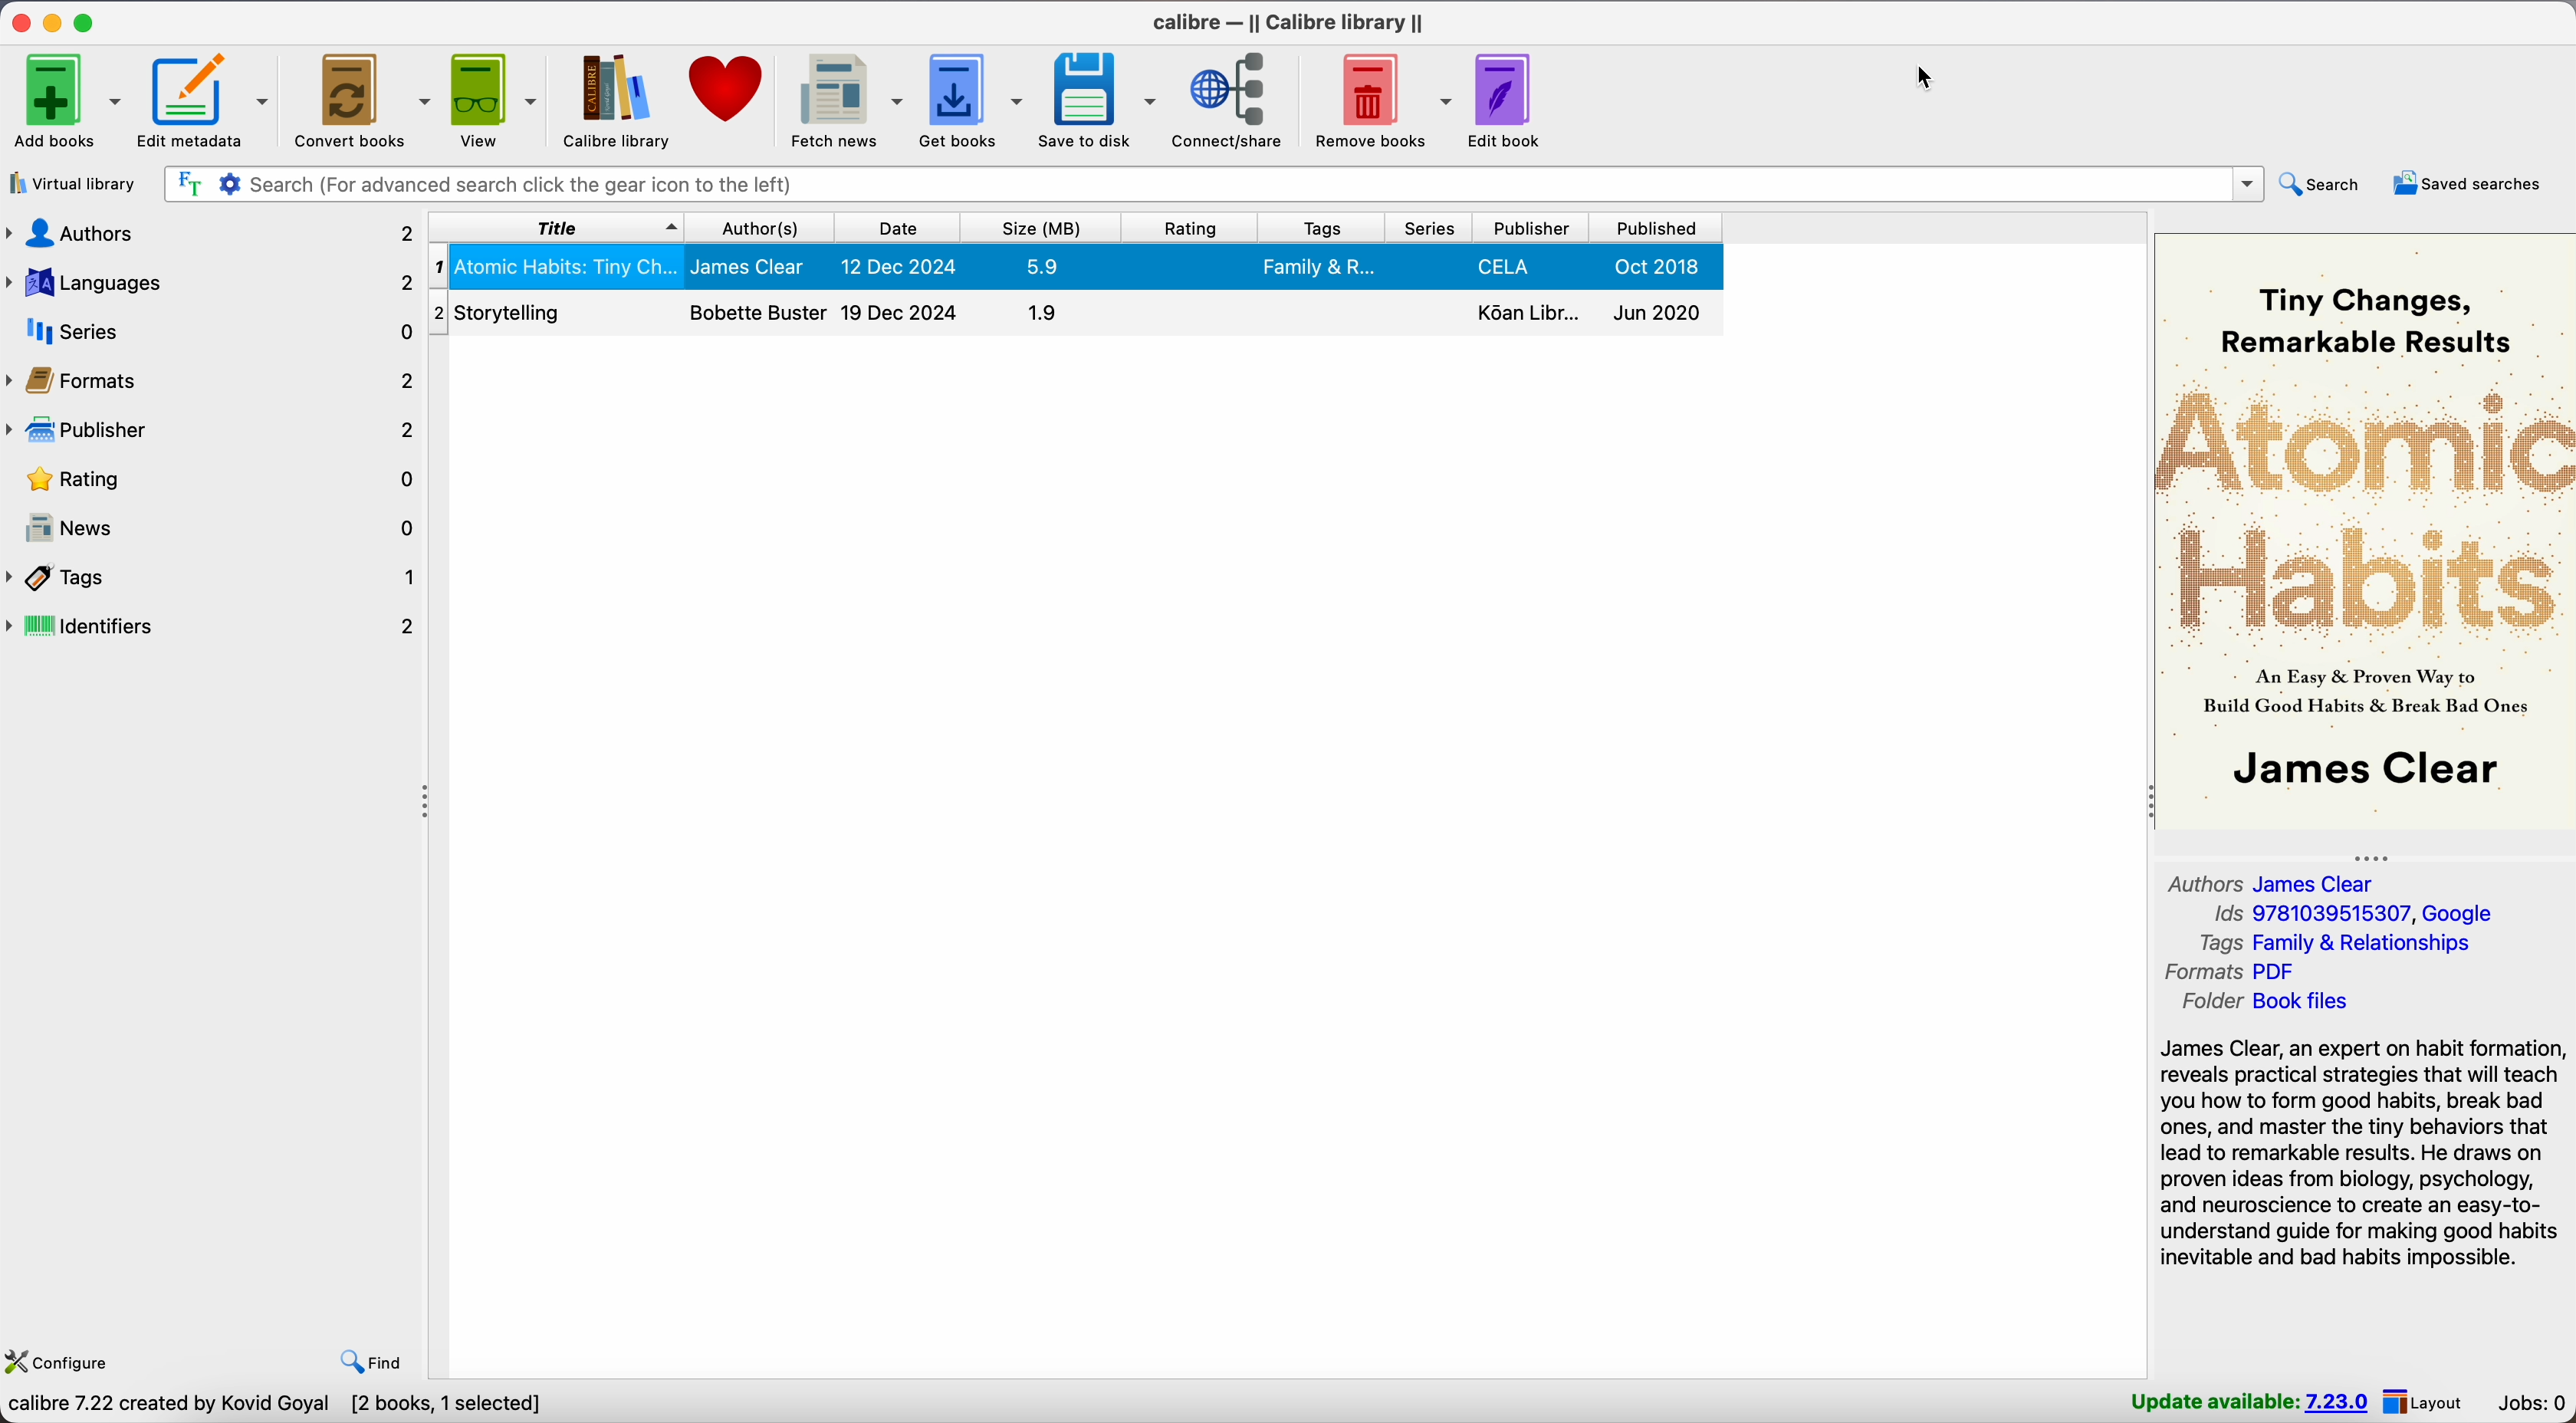  I want to click on fetch news, so click(842, 99).